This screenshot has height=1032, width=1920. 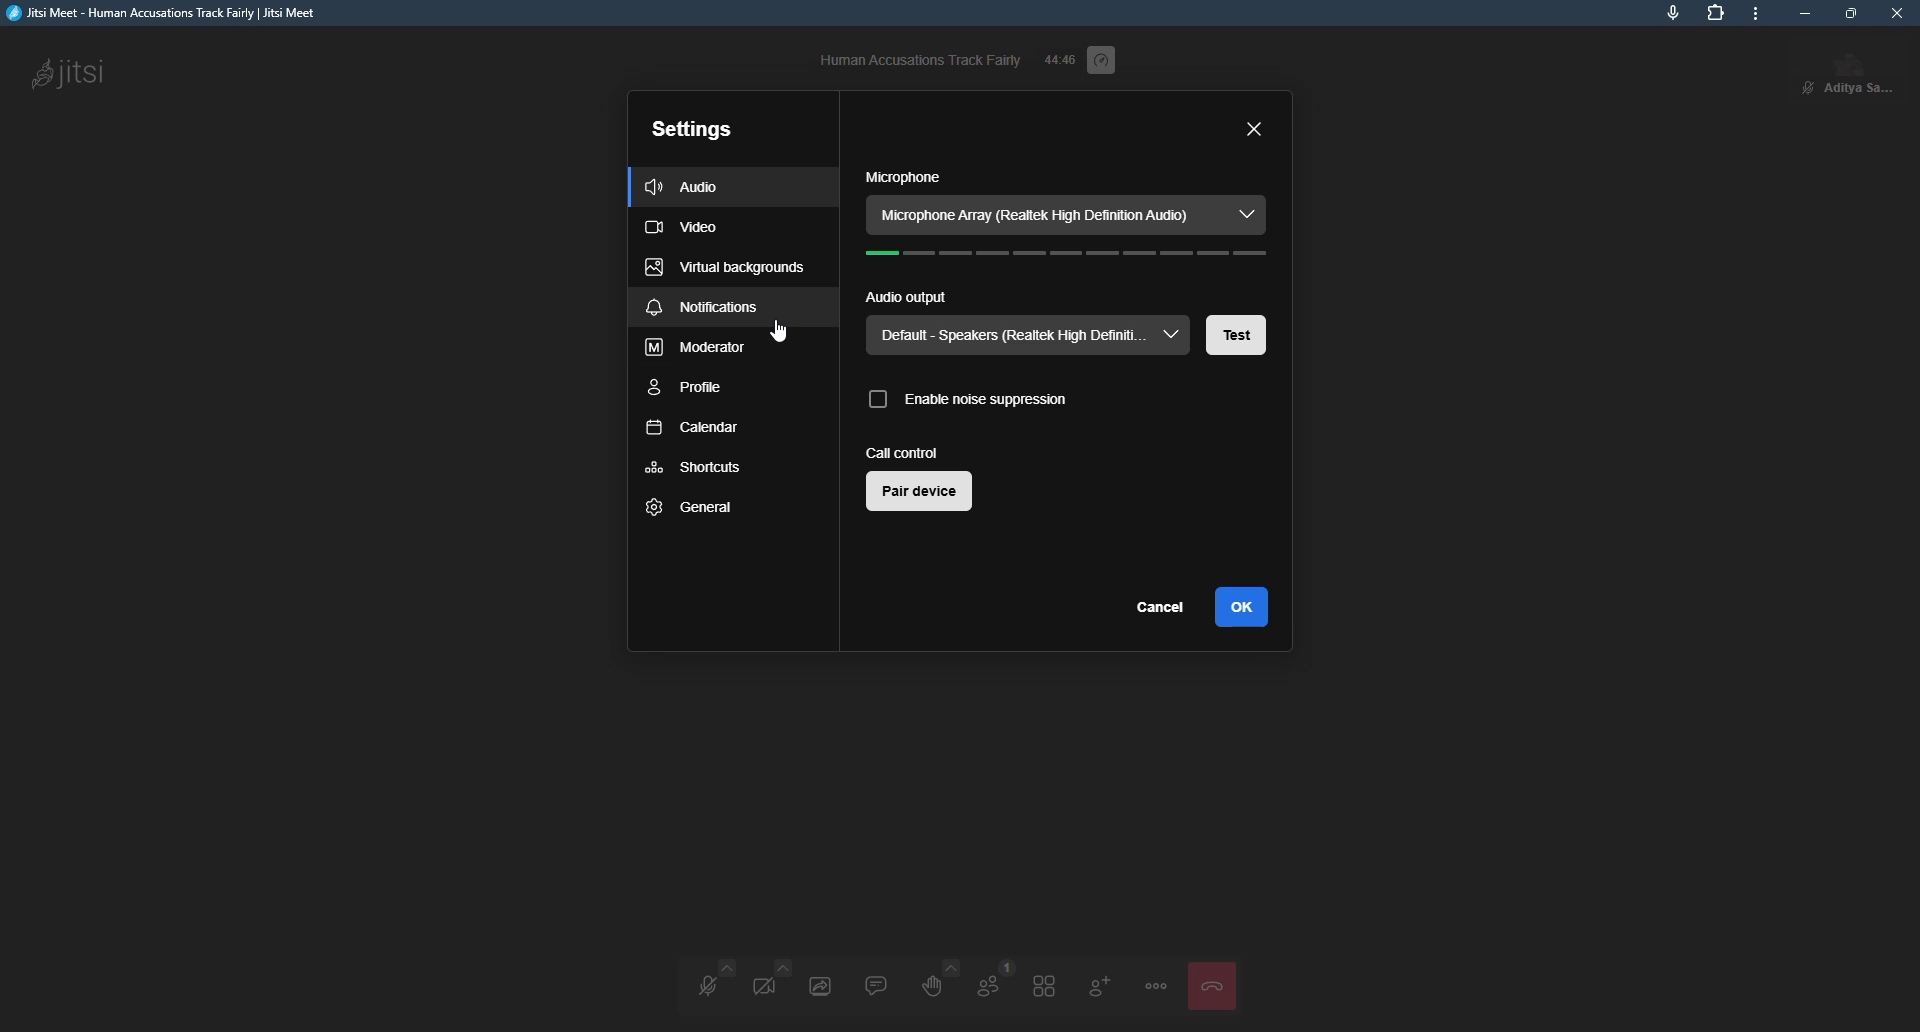 I want to click on drop down, so click(x=1246, y=211).